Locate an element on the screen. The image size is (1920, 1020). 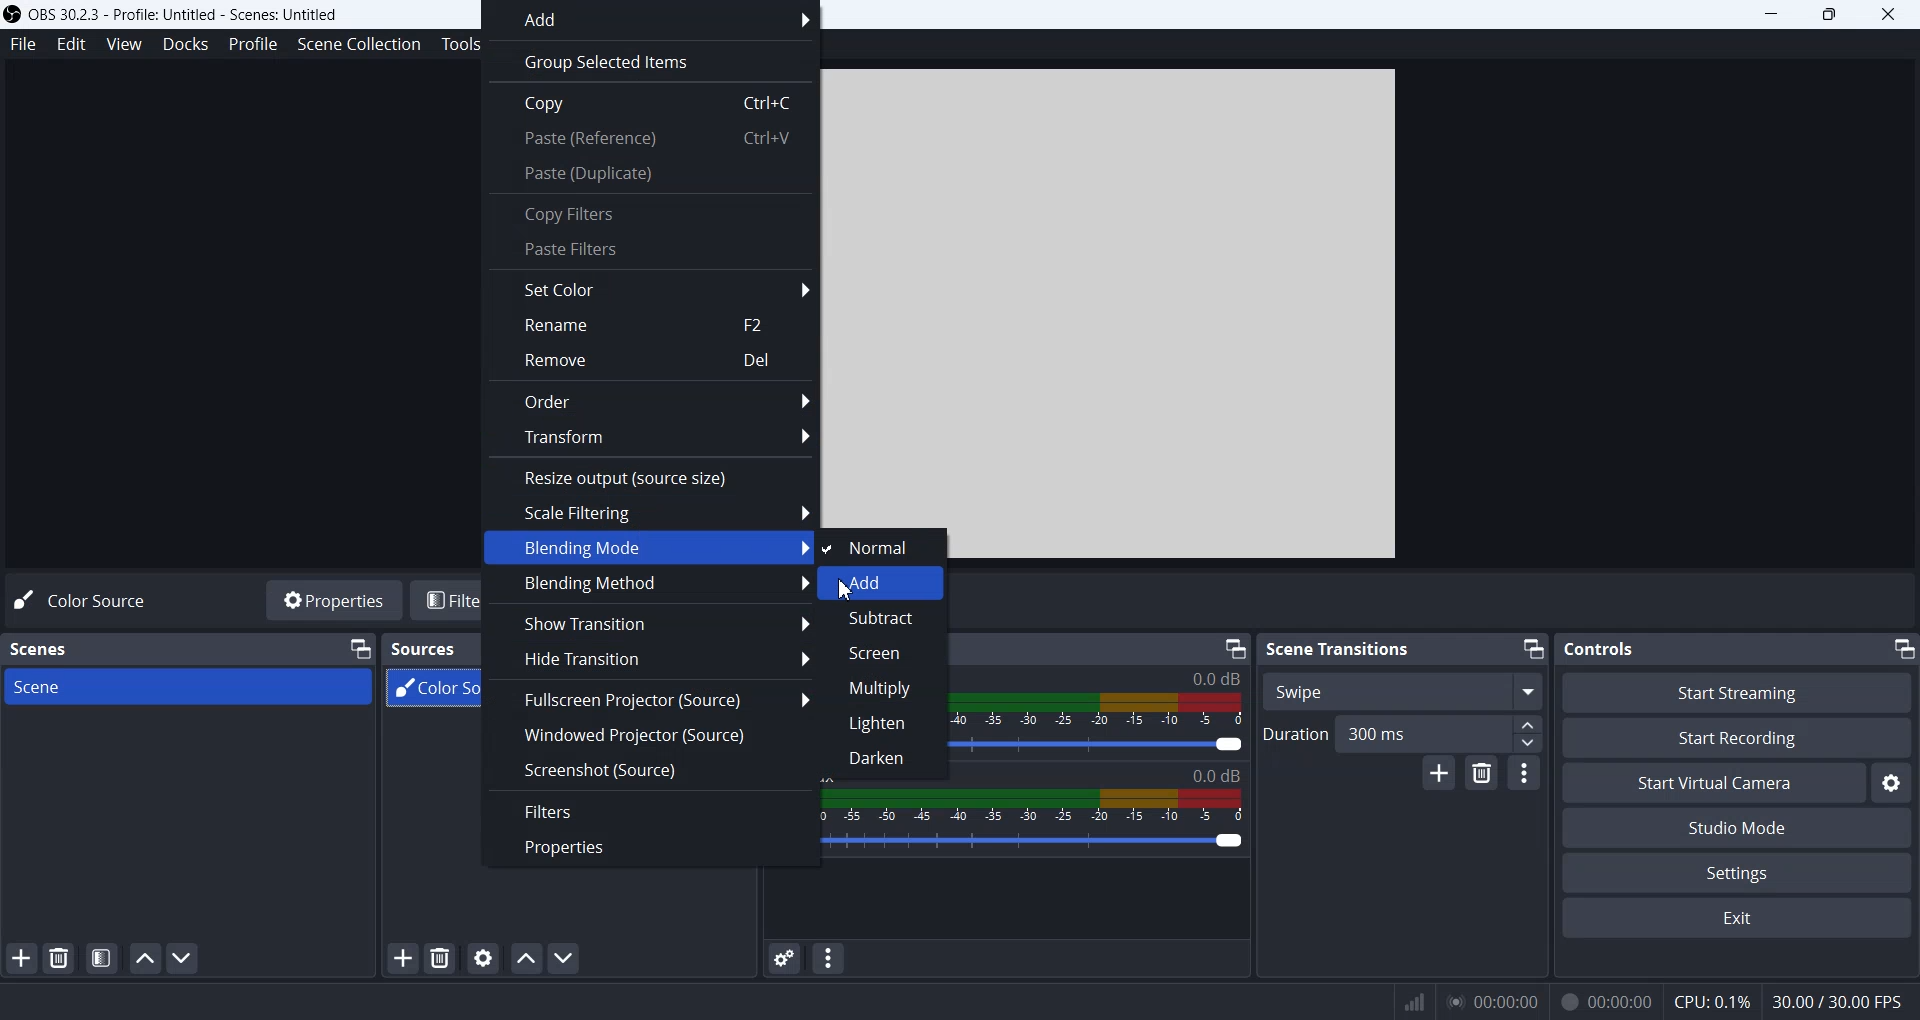
Minimize is located at coordinates (360, 647).